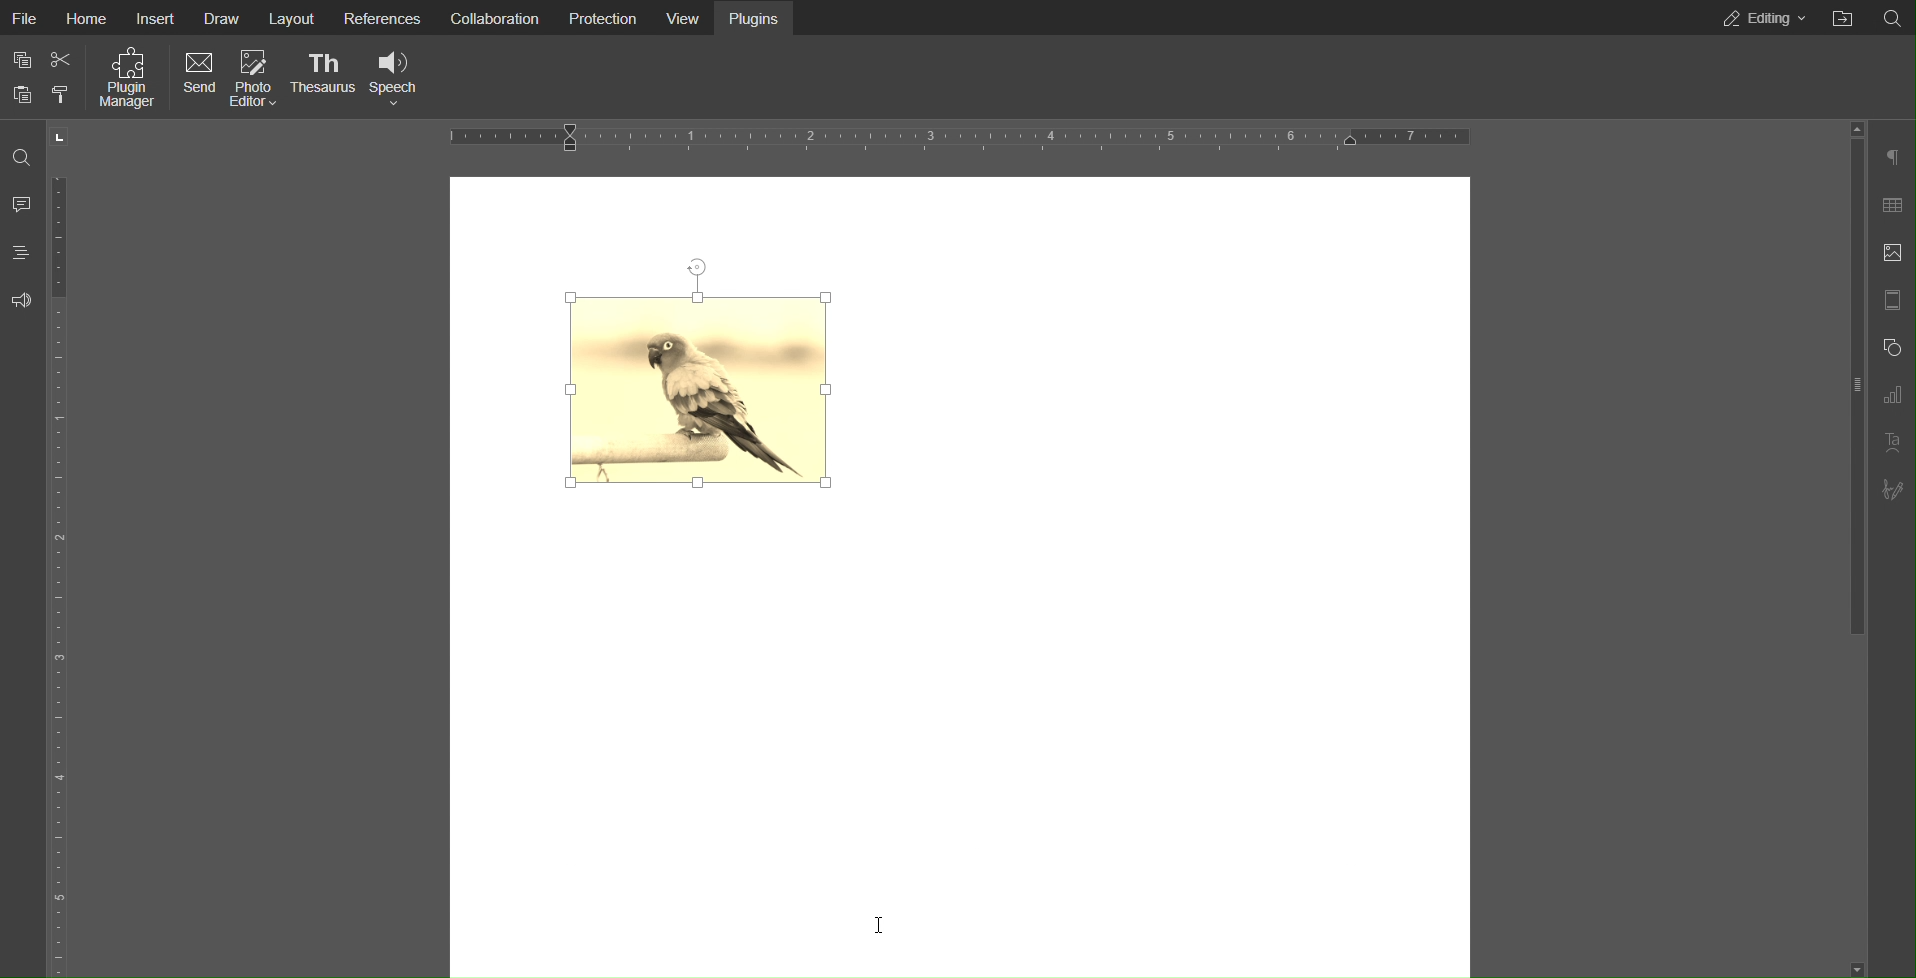  What do you see at coordinates (1891, 396) in the screenshot?
I see `Graph Settings` at bounding box center [1891, 396].